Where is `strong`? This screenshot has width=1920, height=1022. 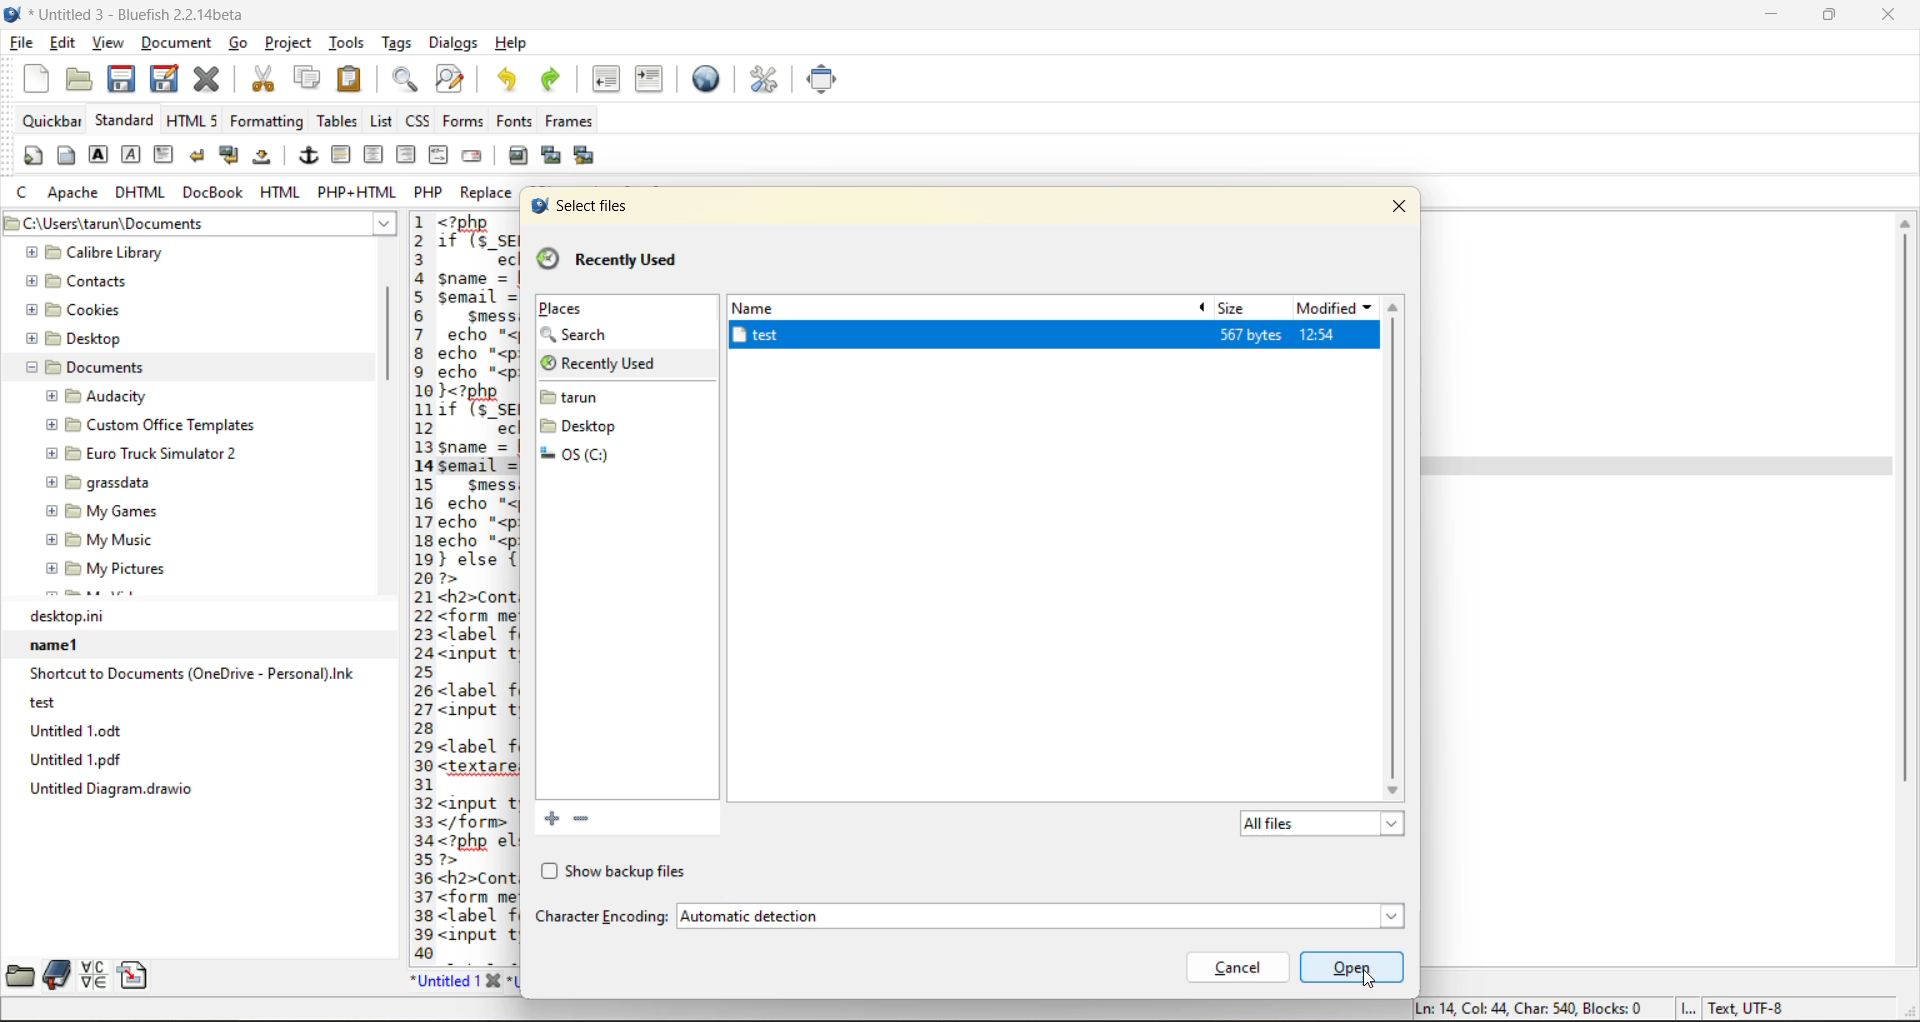
strong is located at coordinates (99, 158).